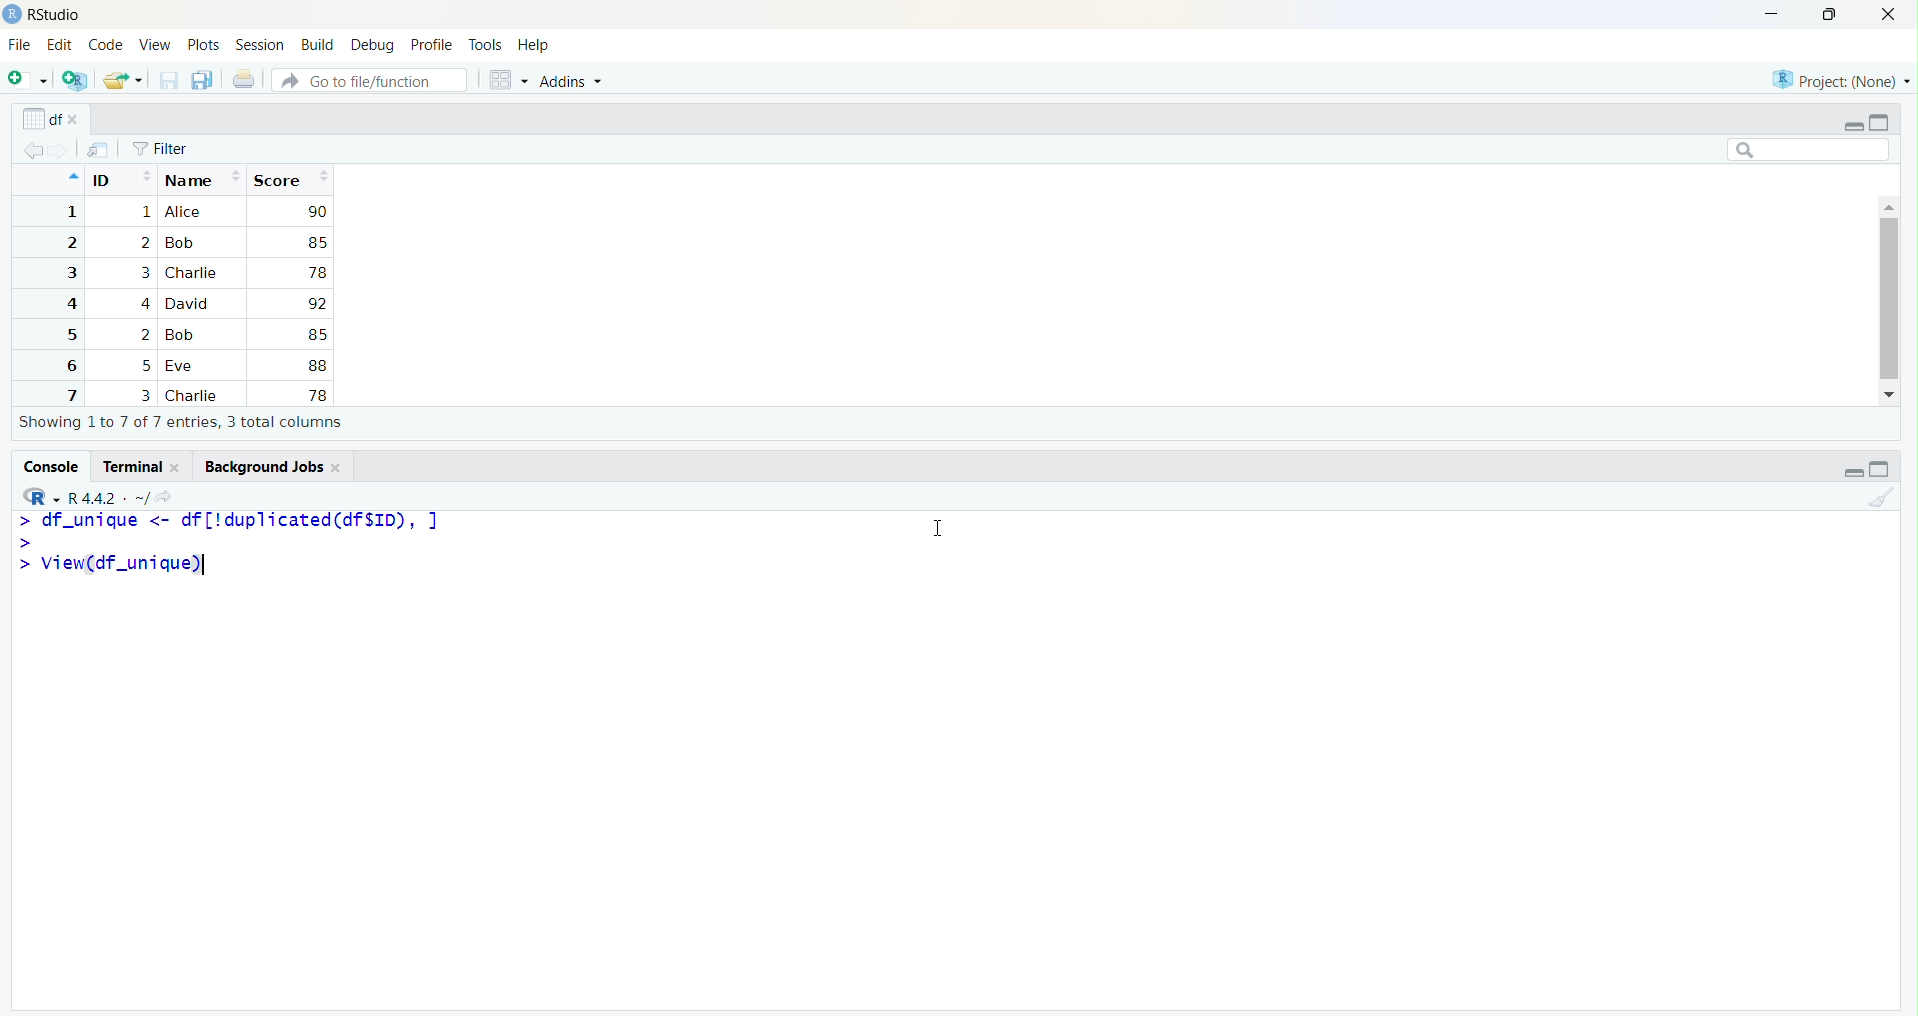 This screenshot has height=1016, width=1918. What do you see at coordinates (316, 395) in the screenshot?
I see `78` at bounding box center [316, 395].